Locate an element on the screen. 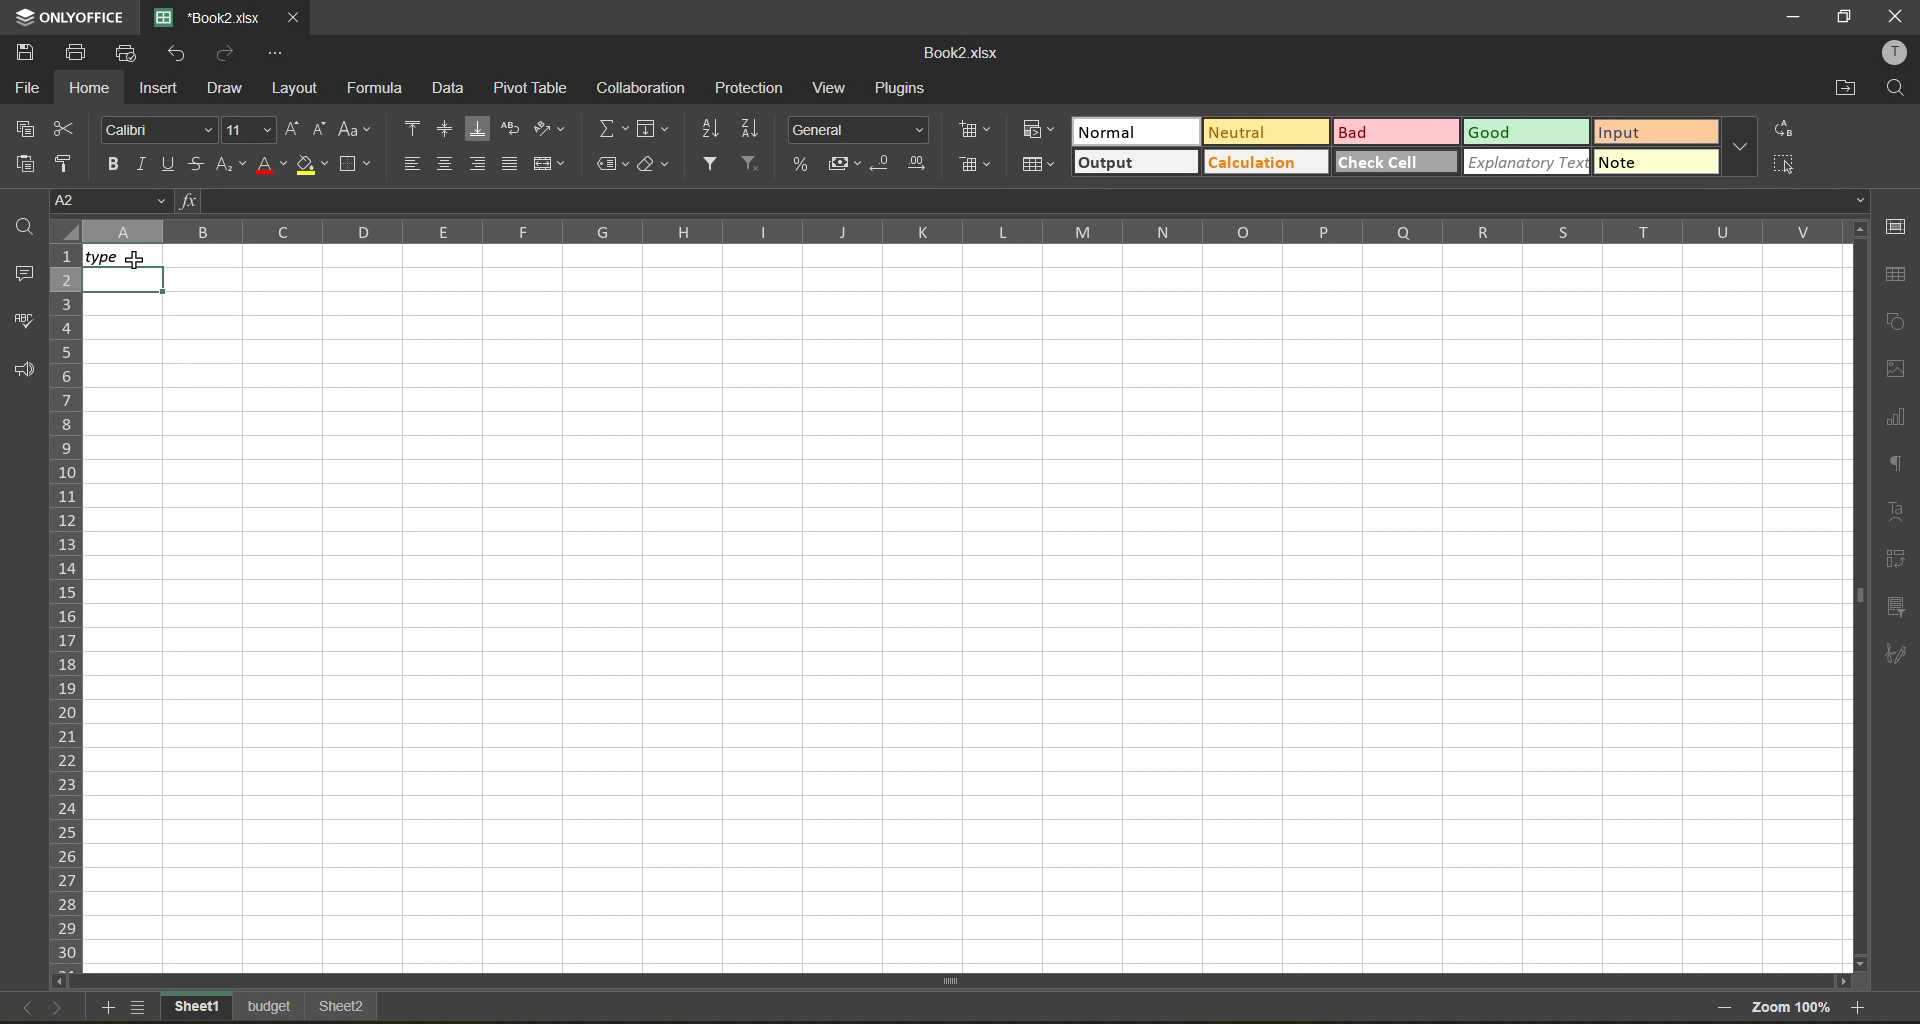 This screenshot has height=1024, width=1920. note is located at coordinates (1657, 162).